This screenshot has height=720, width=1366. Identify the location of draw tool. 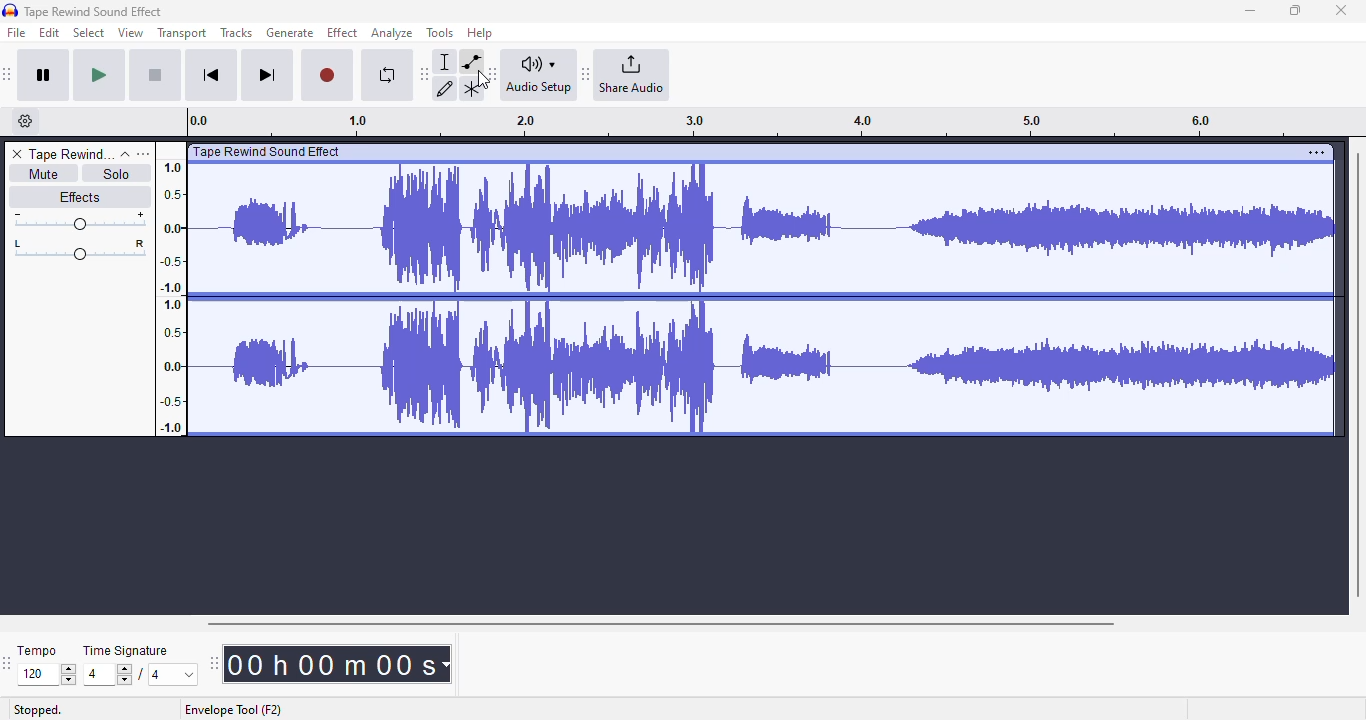
(446, 88).